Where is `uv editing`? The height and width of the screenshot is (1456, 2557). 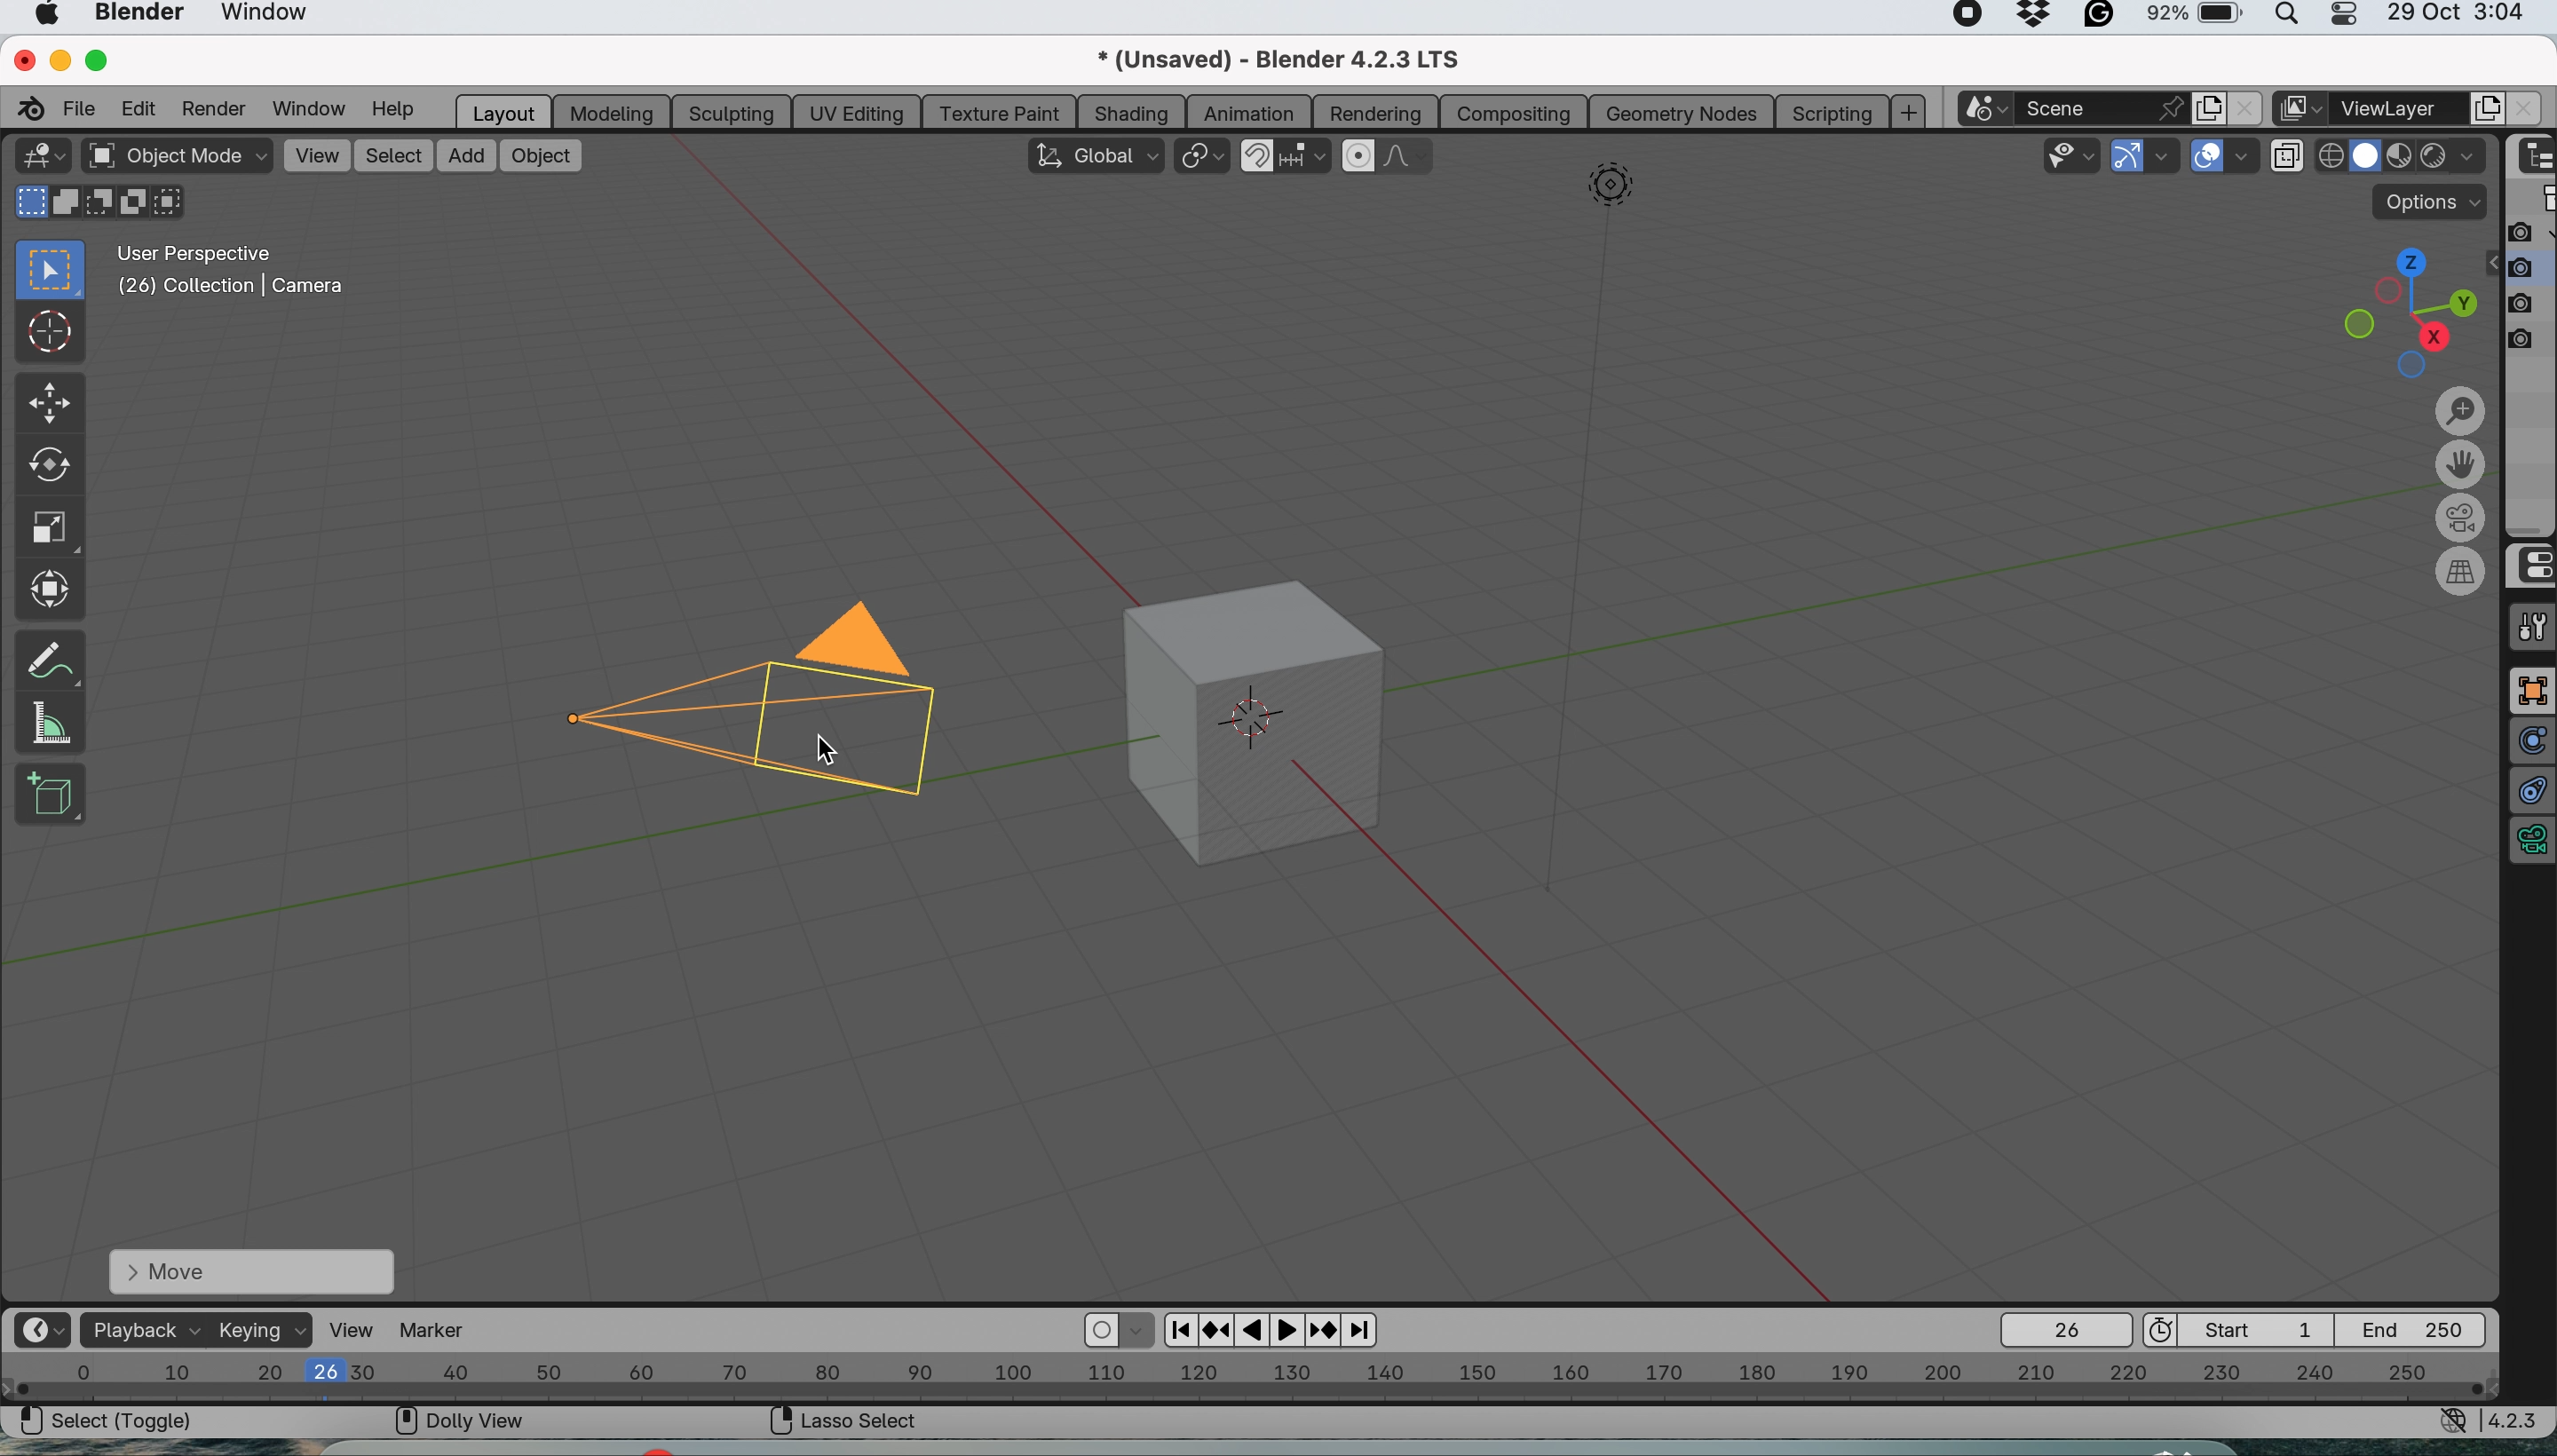
uv editing is located at coordinates (858, 110).